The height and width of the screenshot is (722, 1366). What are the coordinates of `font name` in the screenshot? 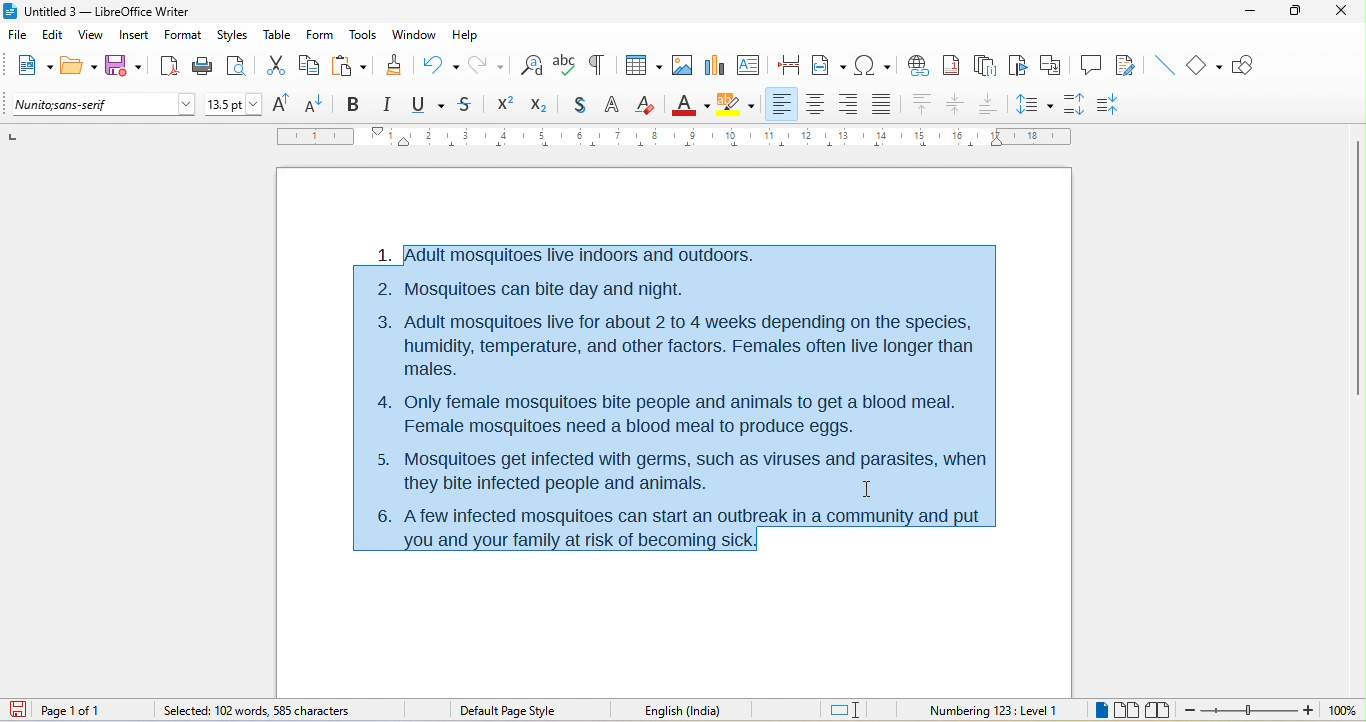 It's located at (103, 105).